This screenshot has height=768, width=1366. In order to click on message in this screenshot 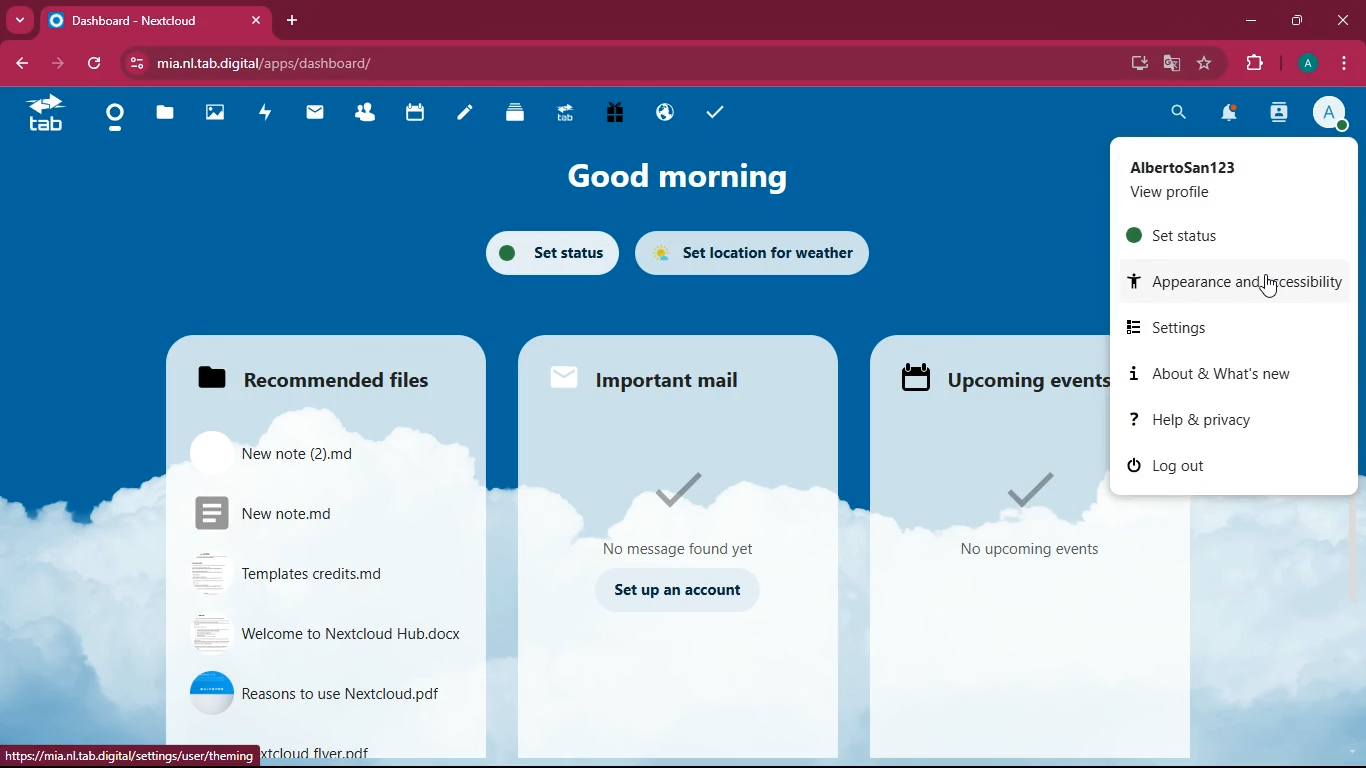, I will do `click(691, 513)`.